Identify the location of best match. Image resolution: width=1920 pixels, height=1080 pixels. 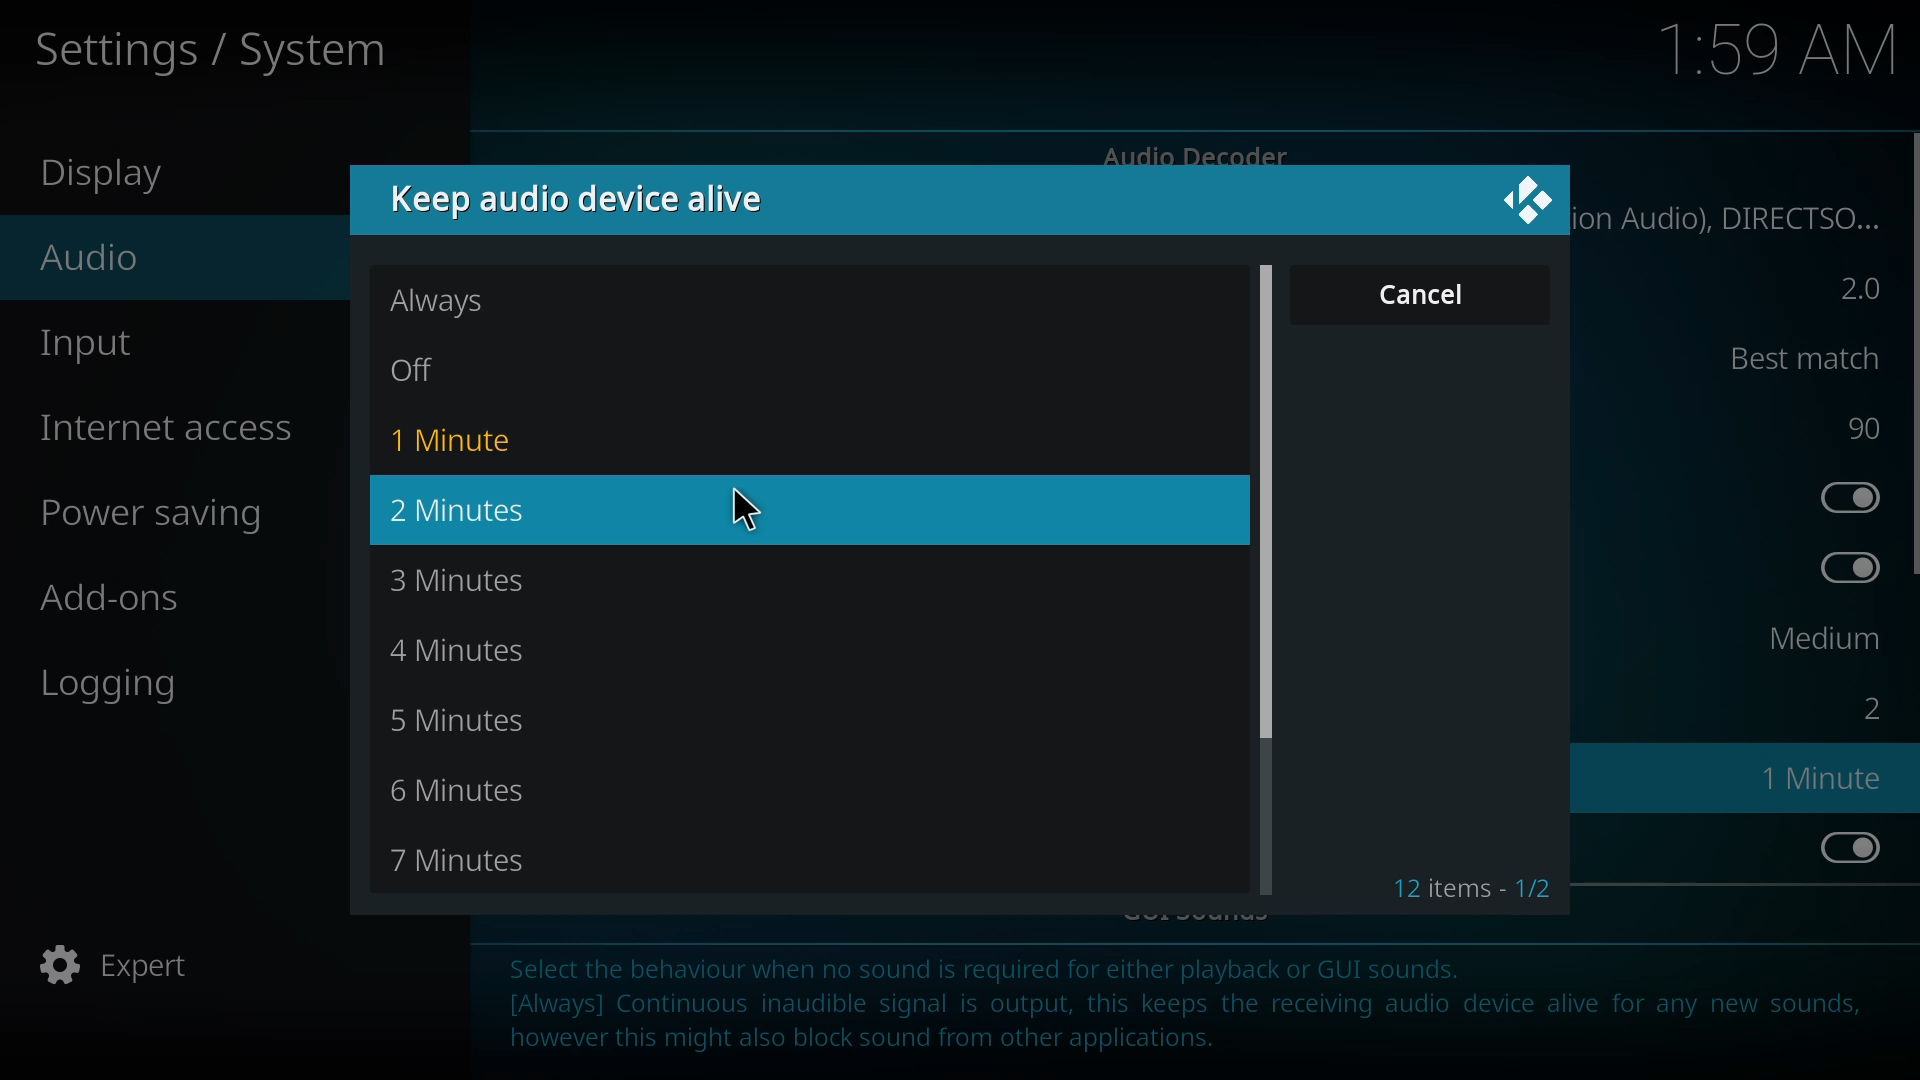
(1792, 356).